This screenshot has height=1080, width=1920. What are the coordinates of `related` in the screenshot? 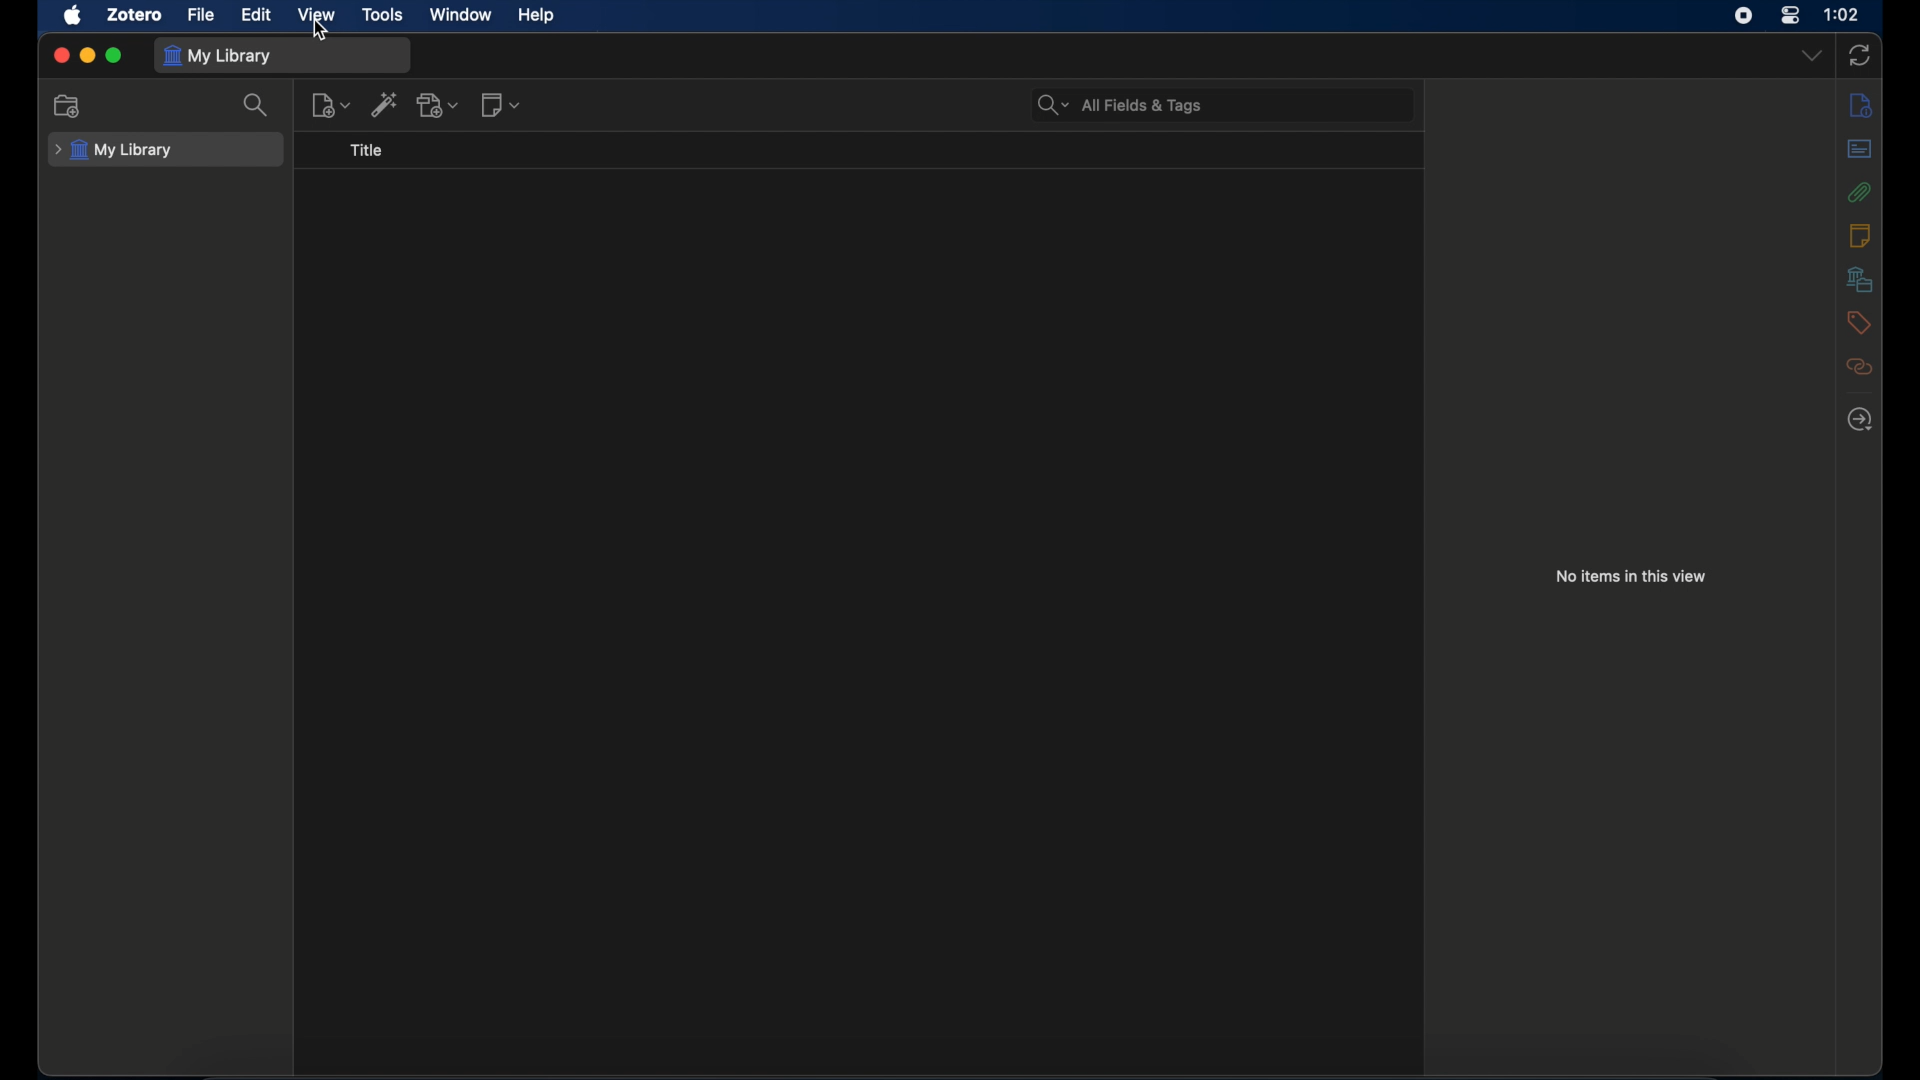 It's located at (1860, 367).